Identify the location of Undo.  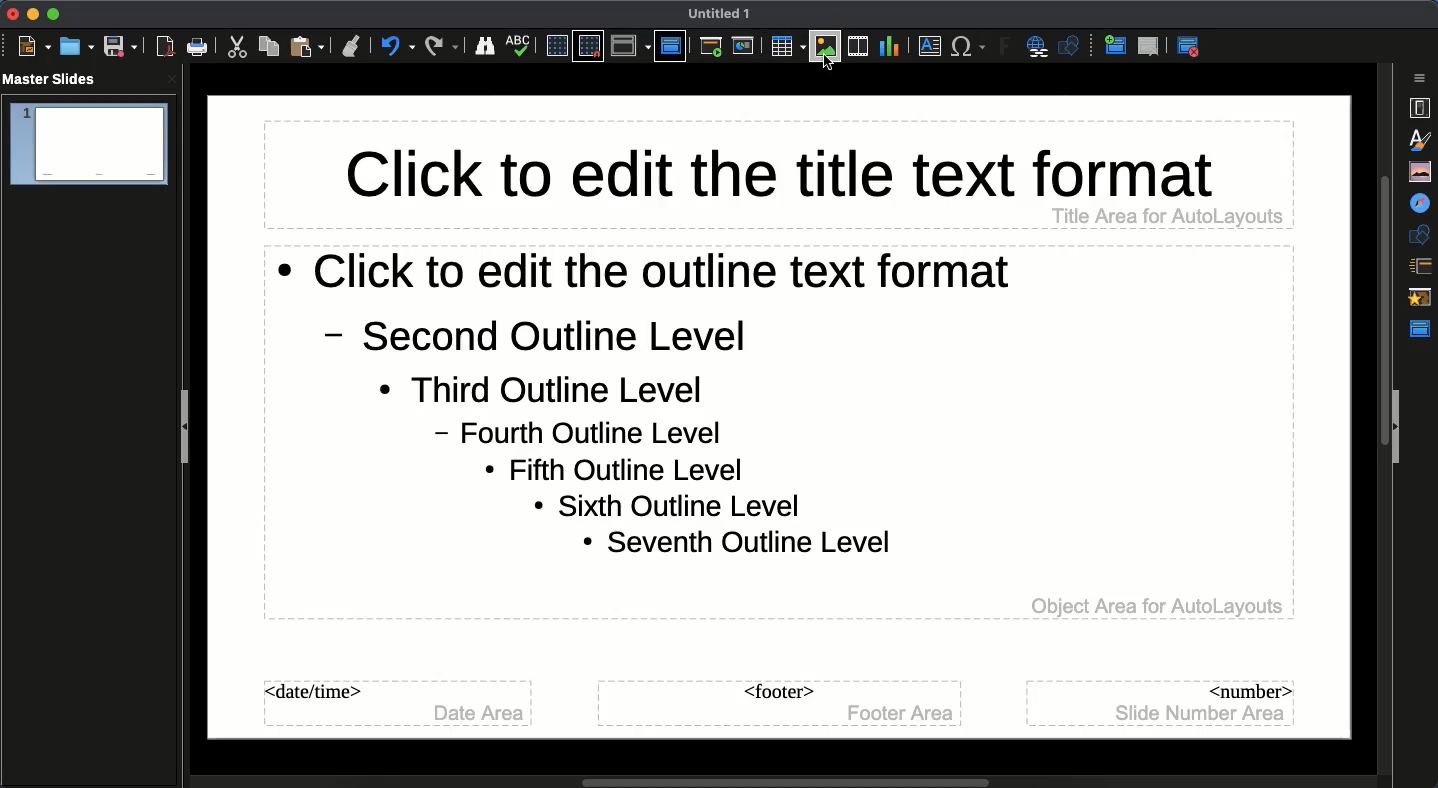
(397, 46).